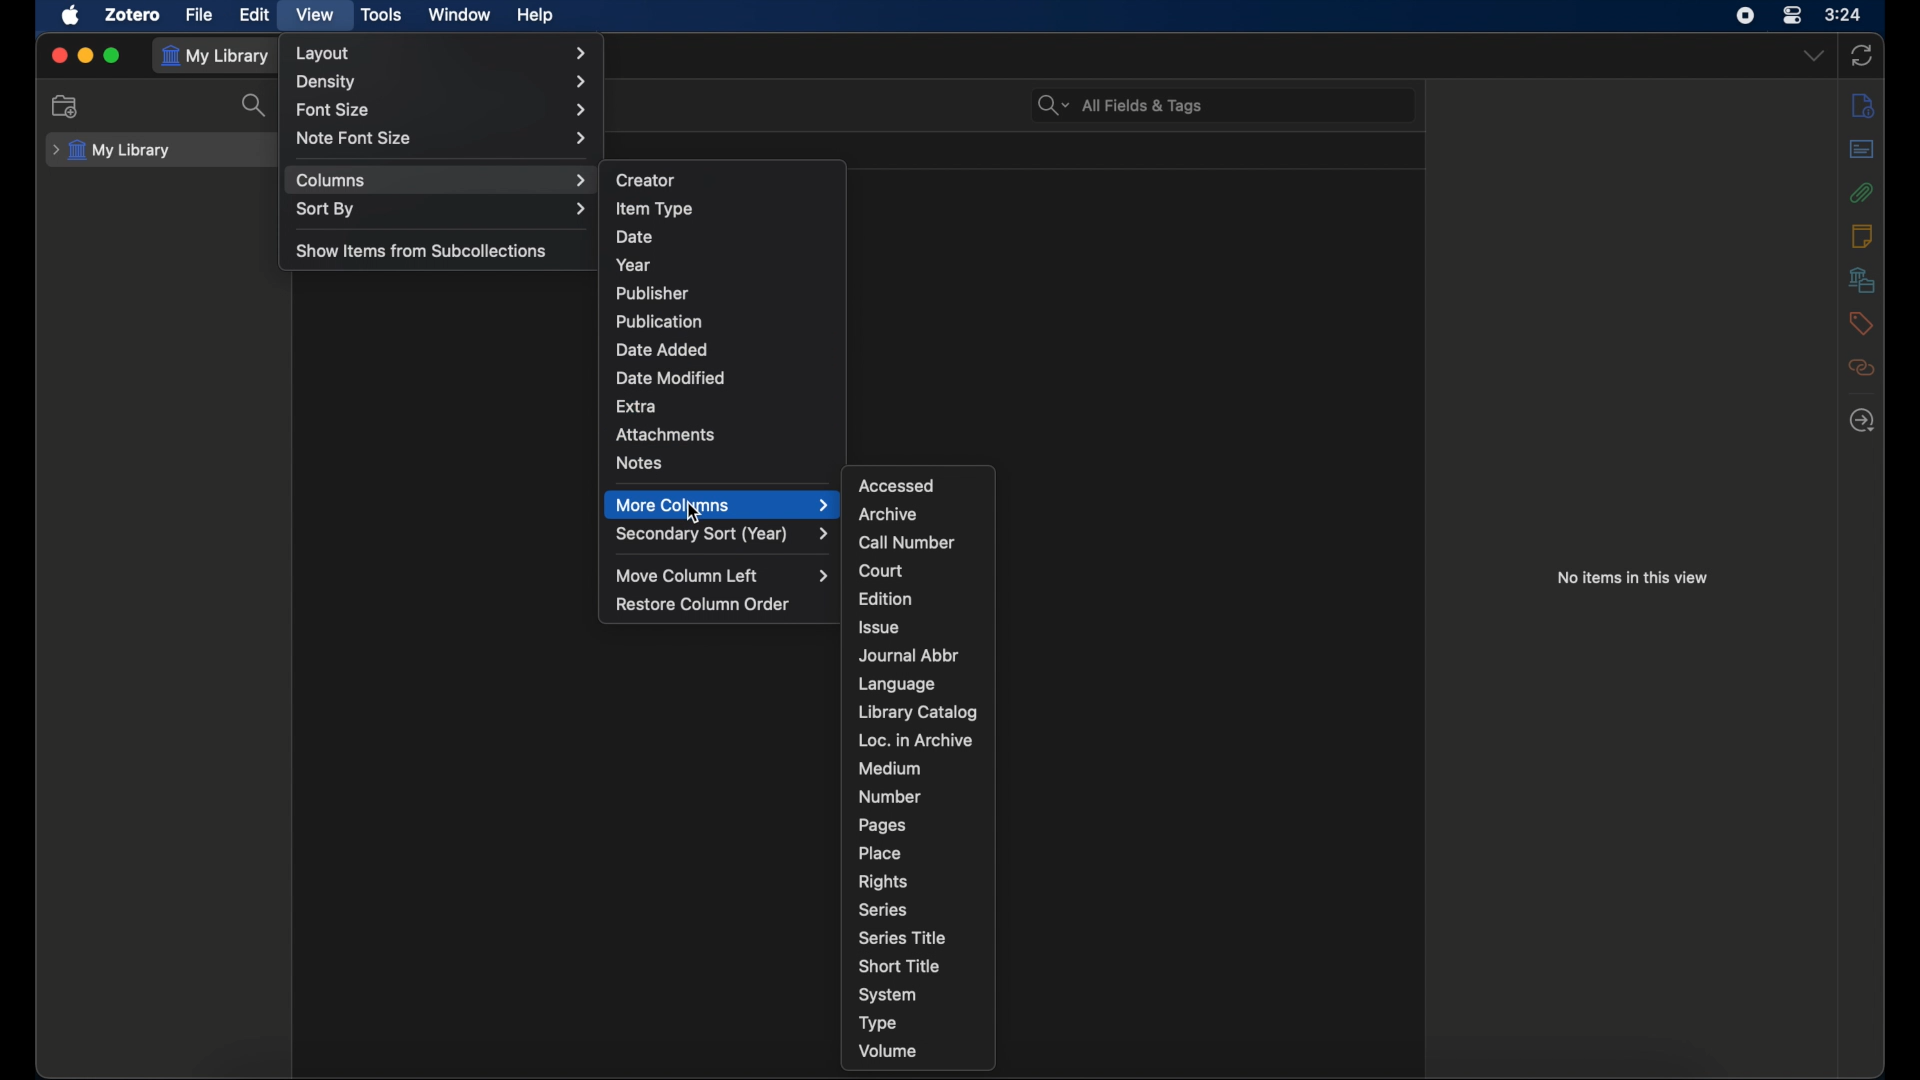 The height and width of the screenshot is (1080, 1920). I want to click on language, so click(896, 685).